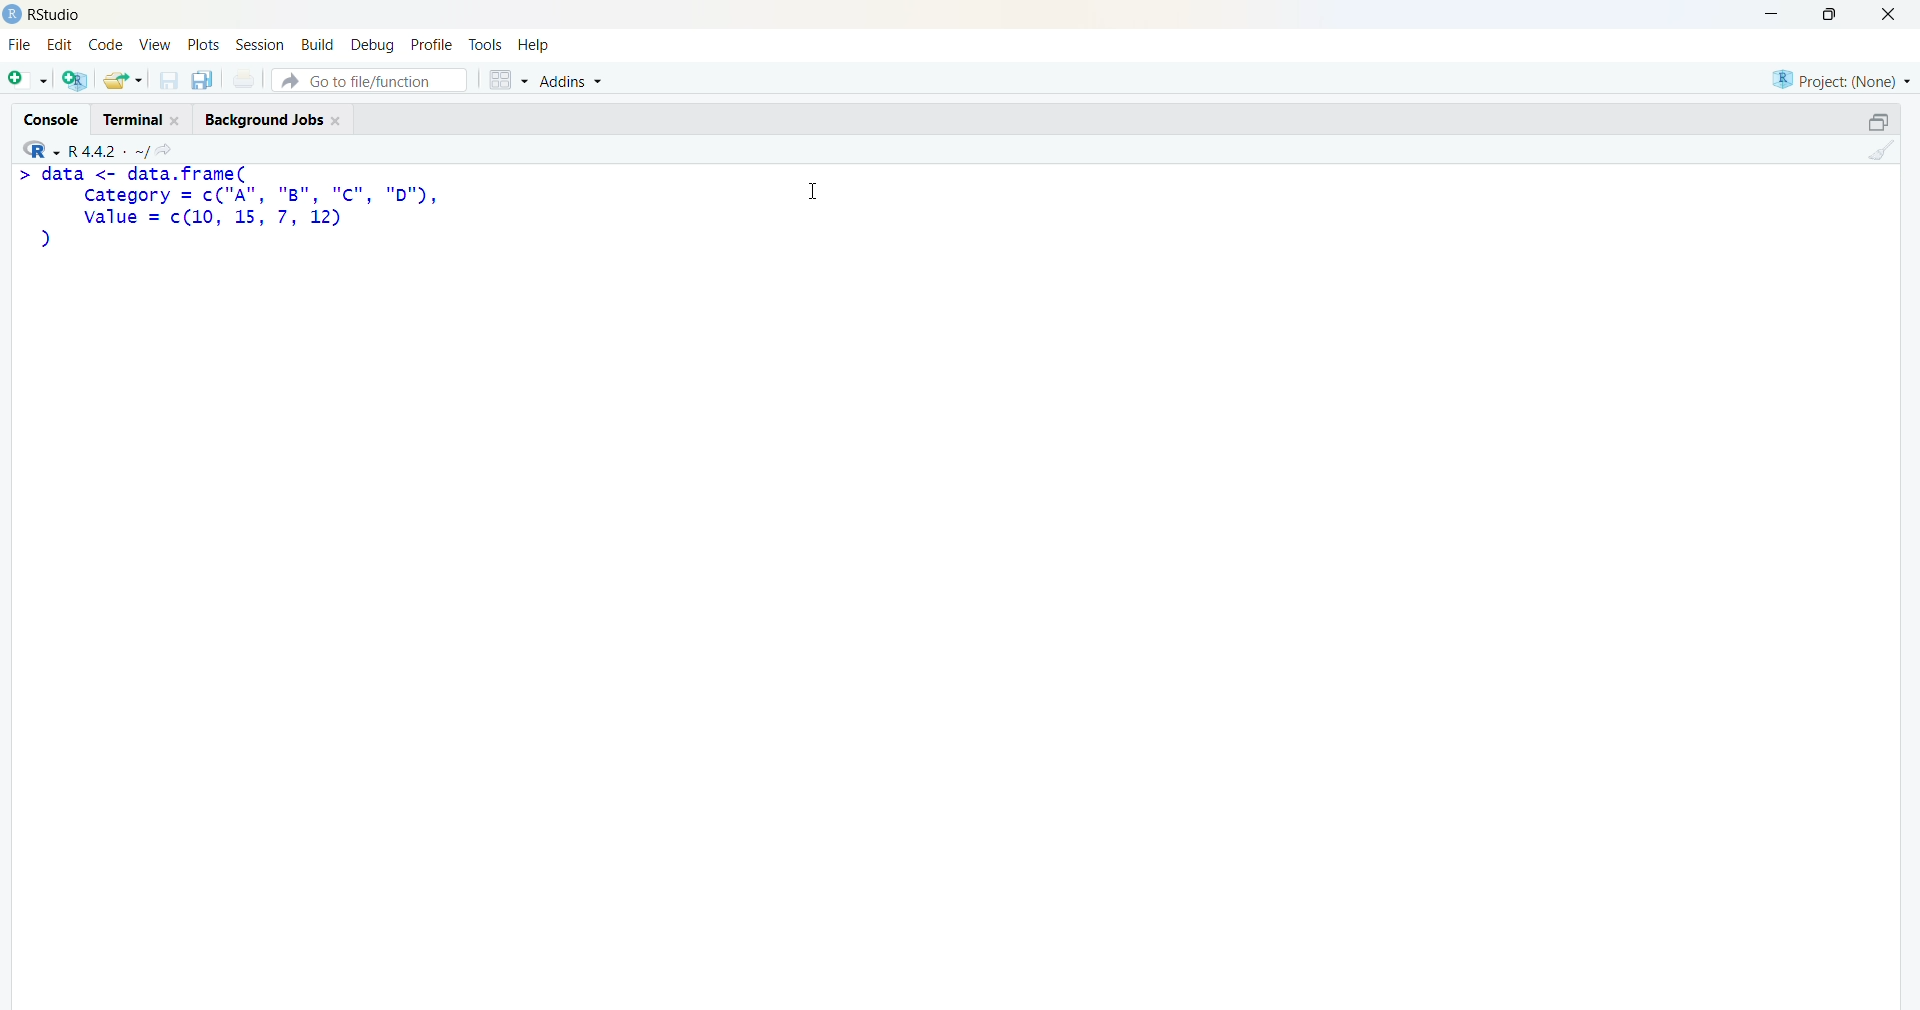 This screenshot has height=1010, width=1920. What do you see at coordinates (20, 45) in the screenshot?
I see `File` at bounding box center [20, 45].